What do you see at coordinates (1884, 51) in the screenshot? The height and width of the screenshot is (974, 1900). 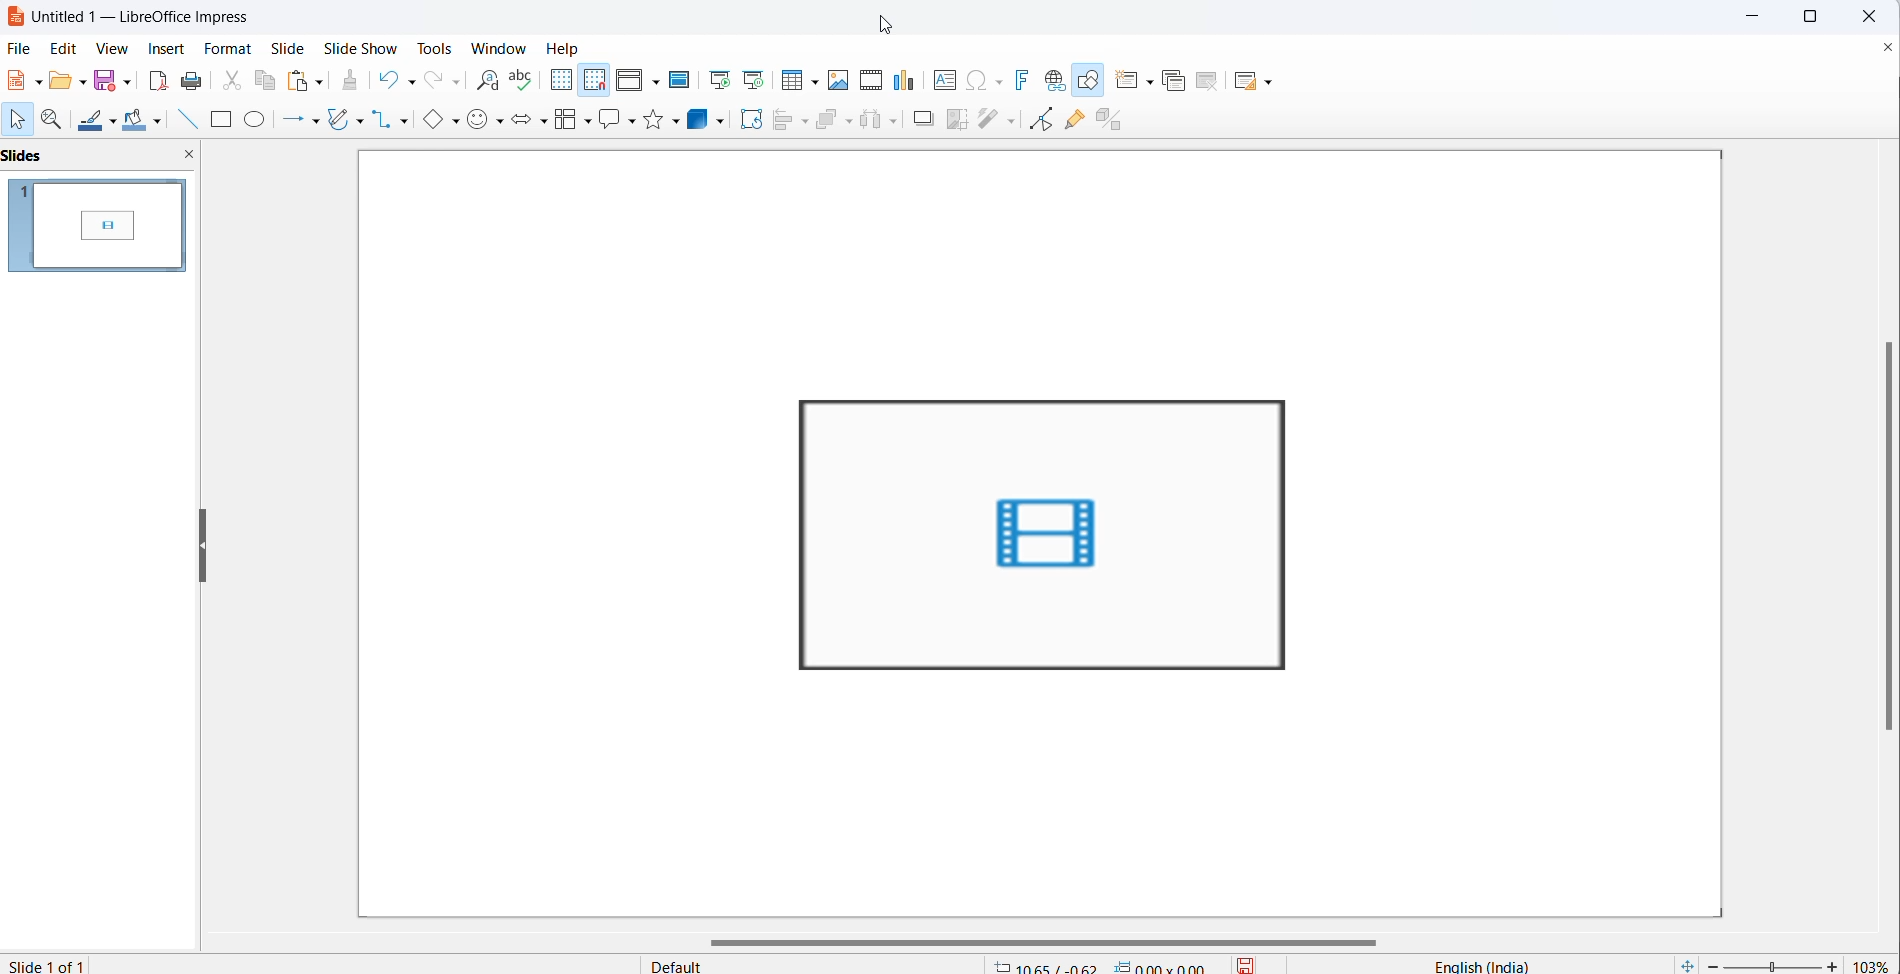 I see `close document` at bounding box center [1884, 51].